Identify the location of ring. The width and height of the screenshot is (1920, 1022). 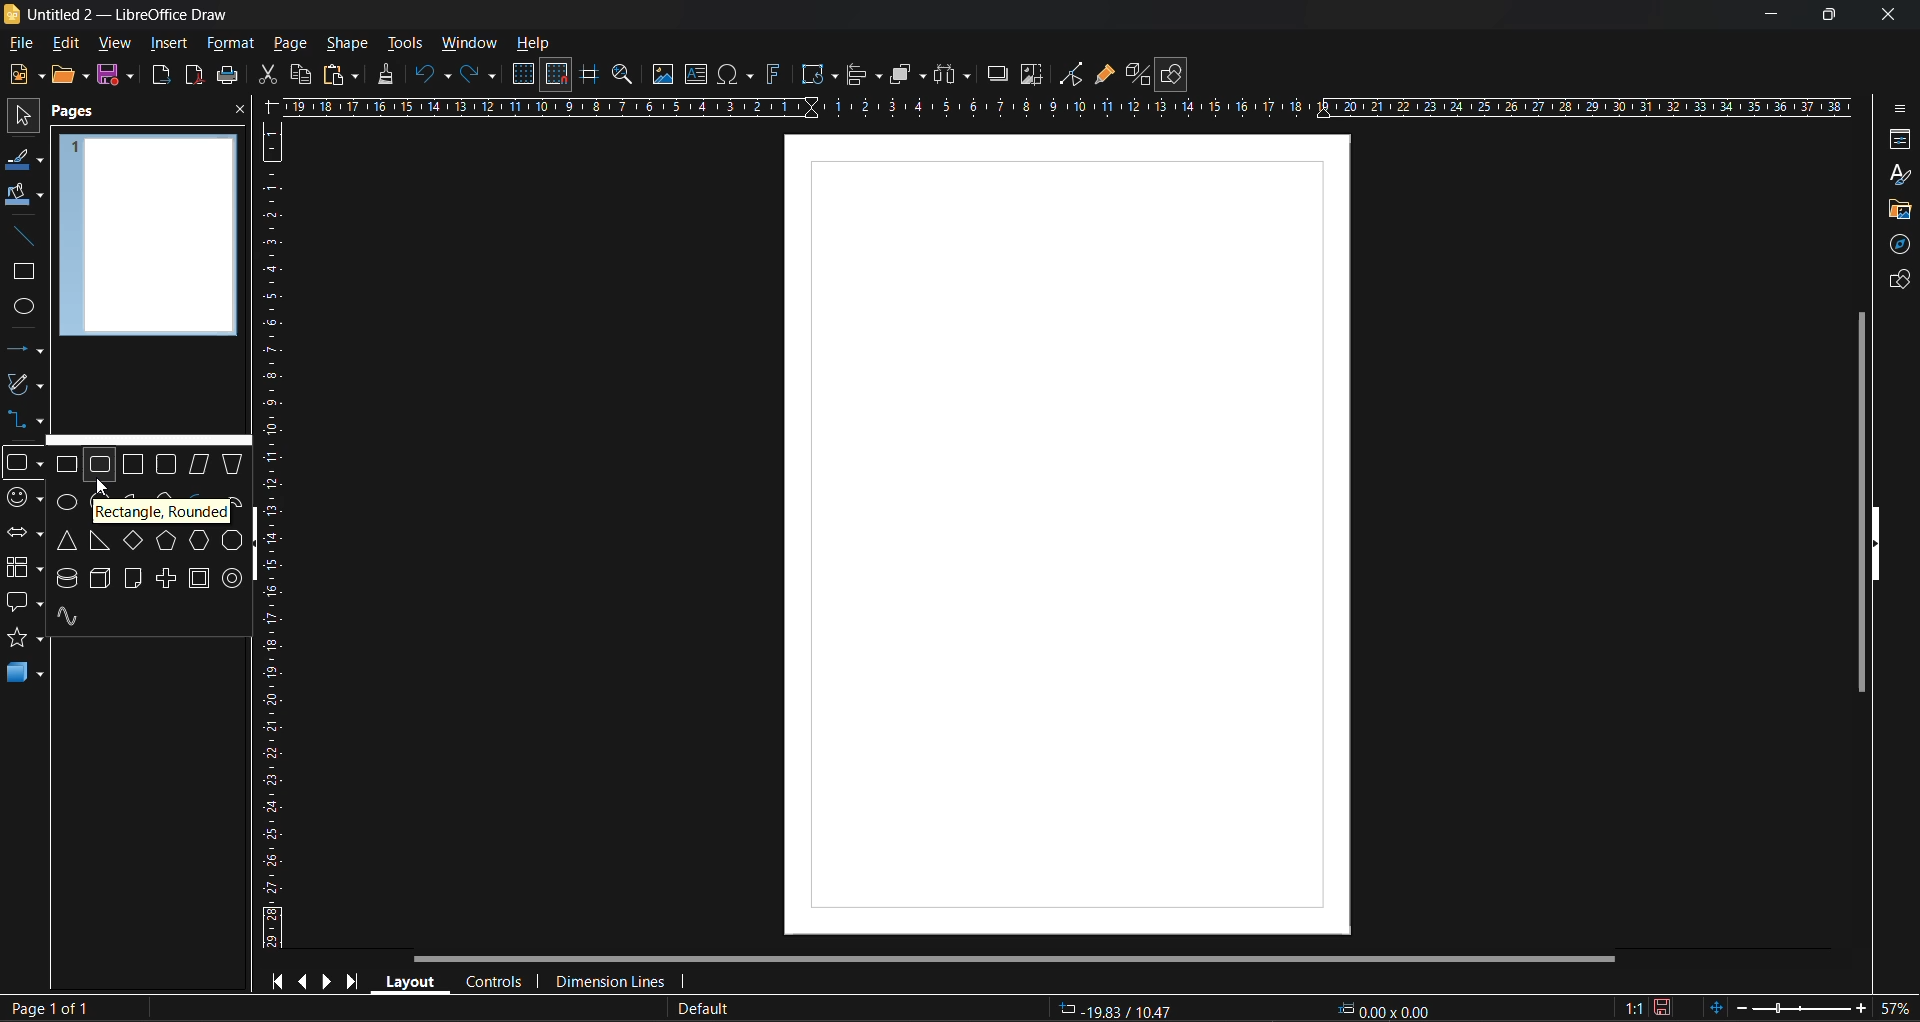
(230, 579).